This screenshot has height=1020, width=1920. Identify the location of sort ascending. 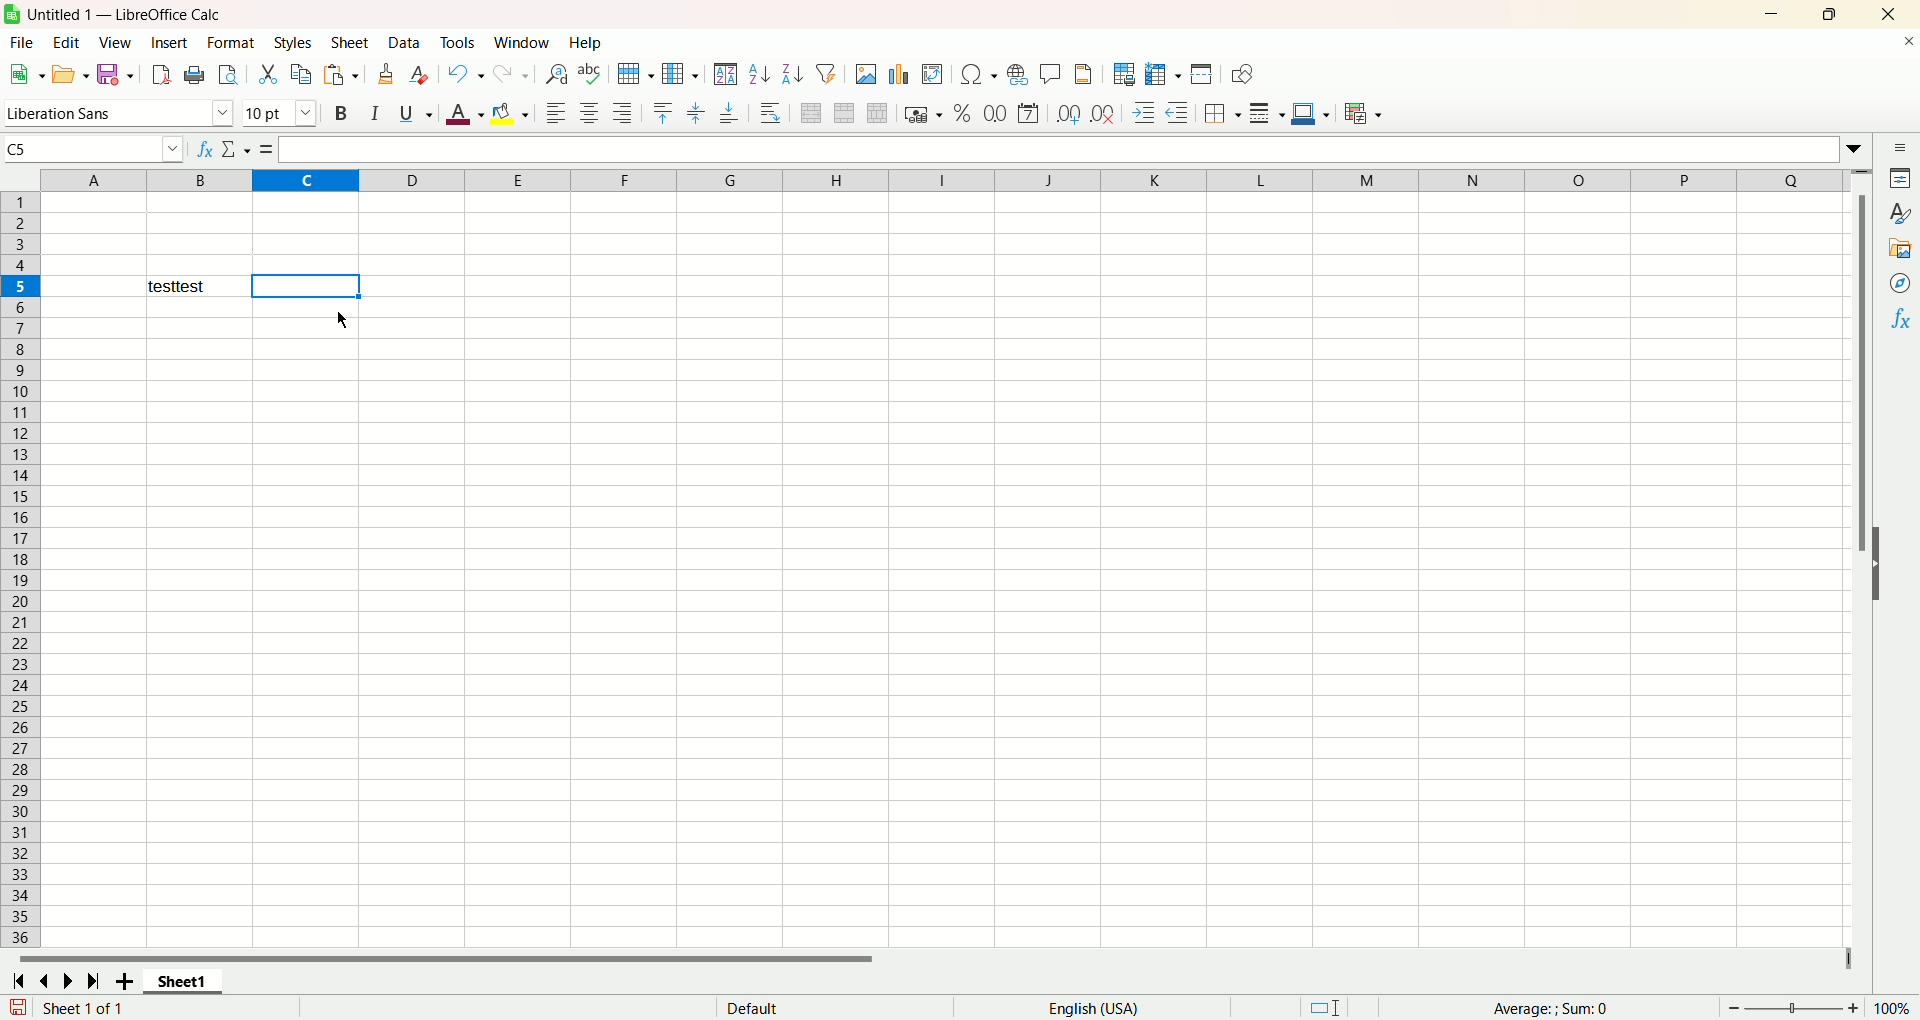
(758, 73).